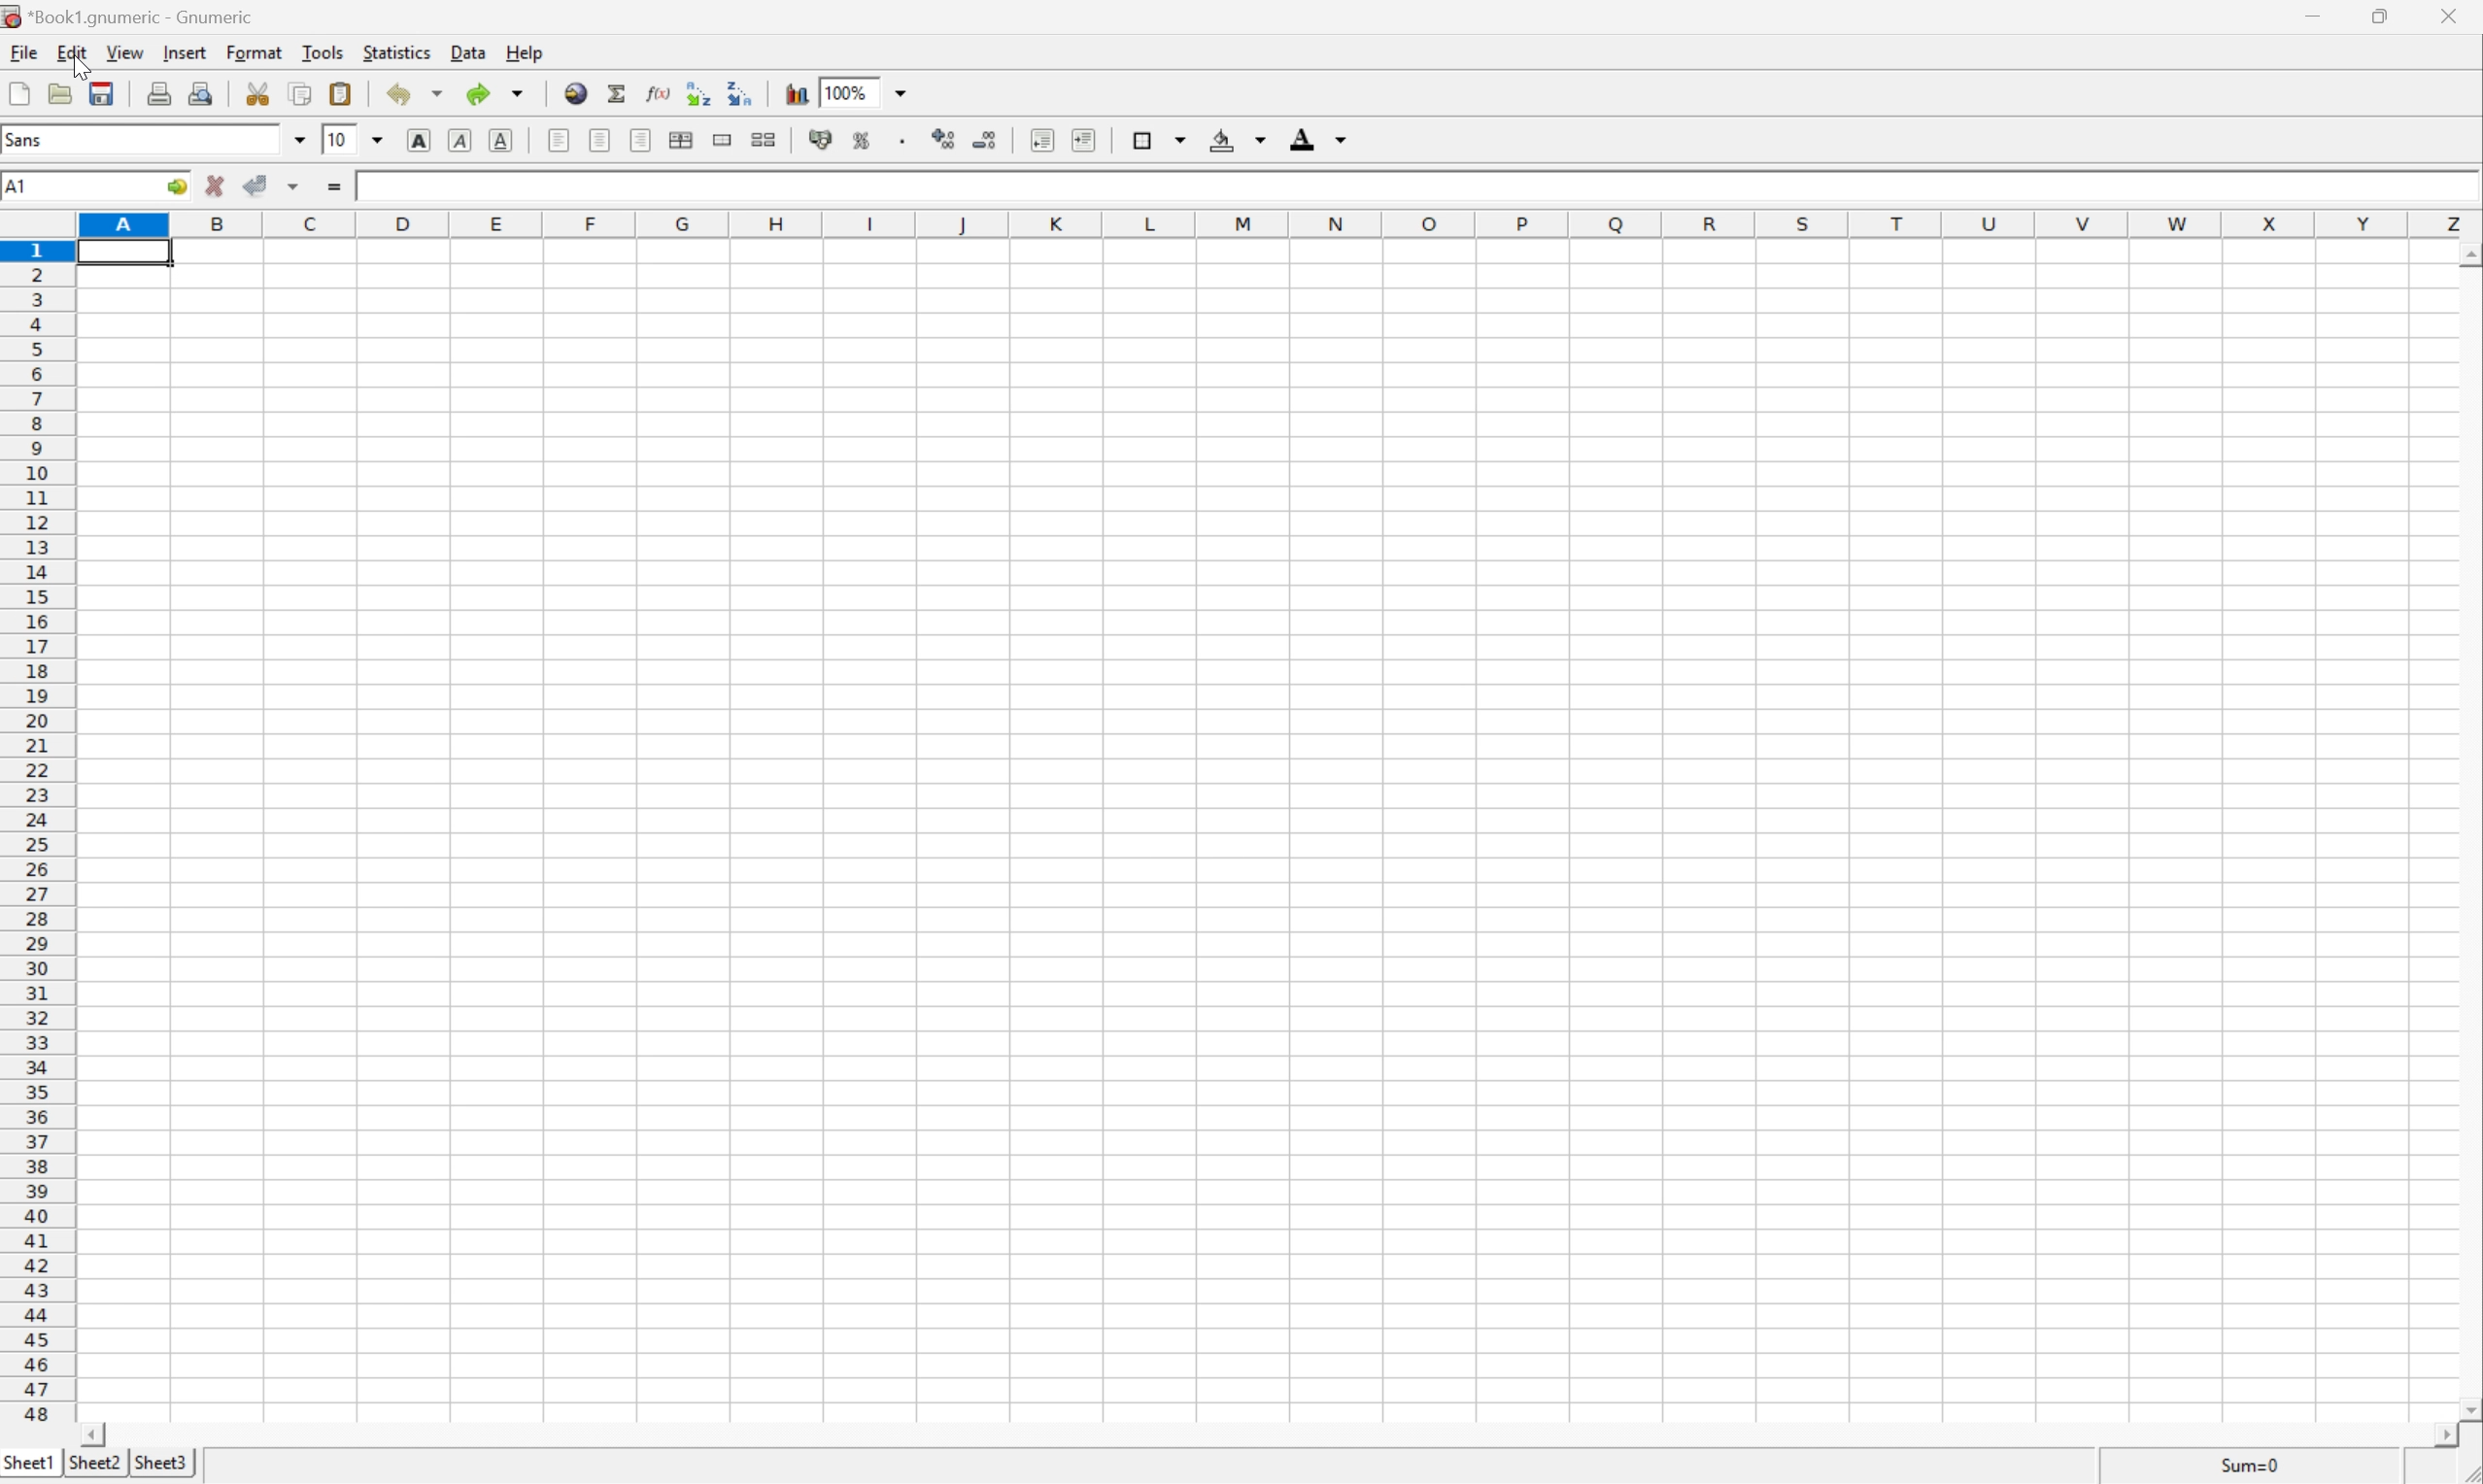  What do you see at coordinates (865, 91) in the screenshot?
I see `100%` at bounding box center [865, 91].